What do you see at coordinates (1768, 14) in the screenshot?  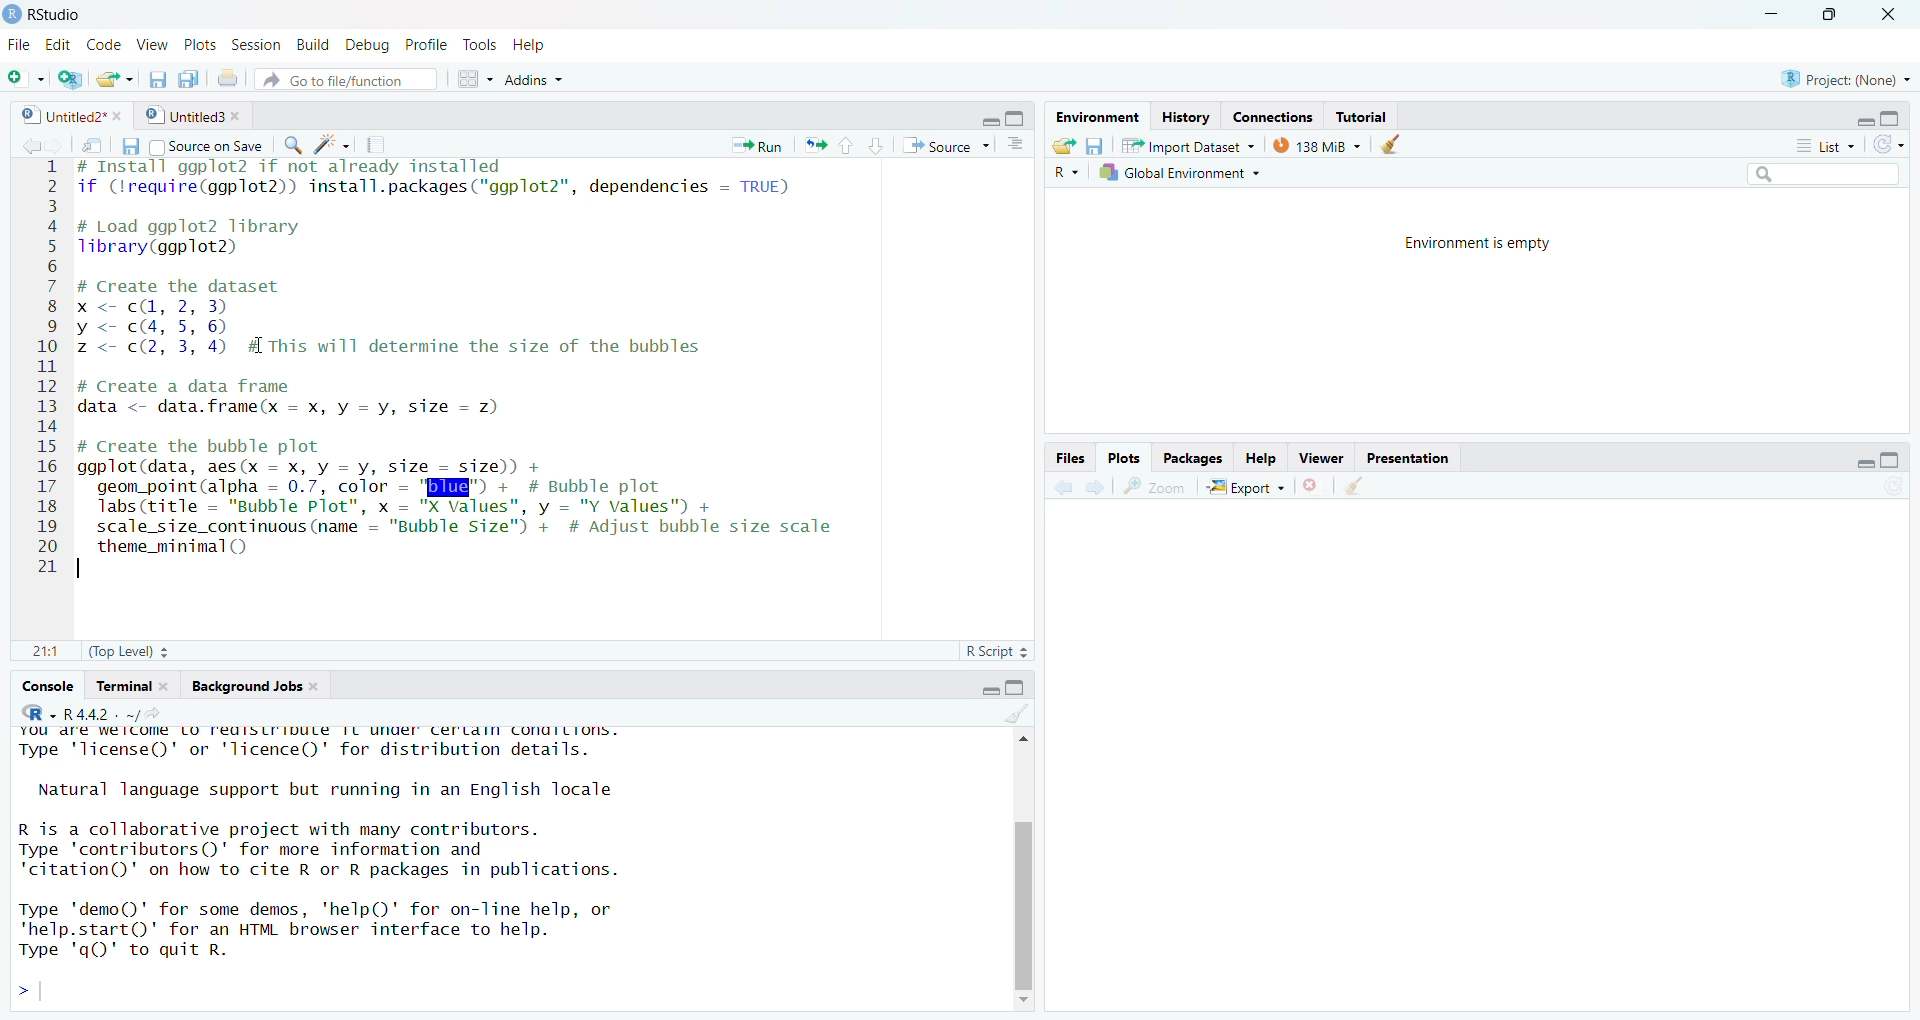 I see `minimize` at bounding box center [1768, 14].